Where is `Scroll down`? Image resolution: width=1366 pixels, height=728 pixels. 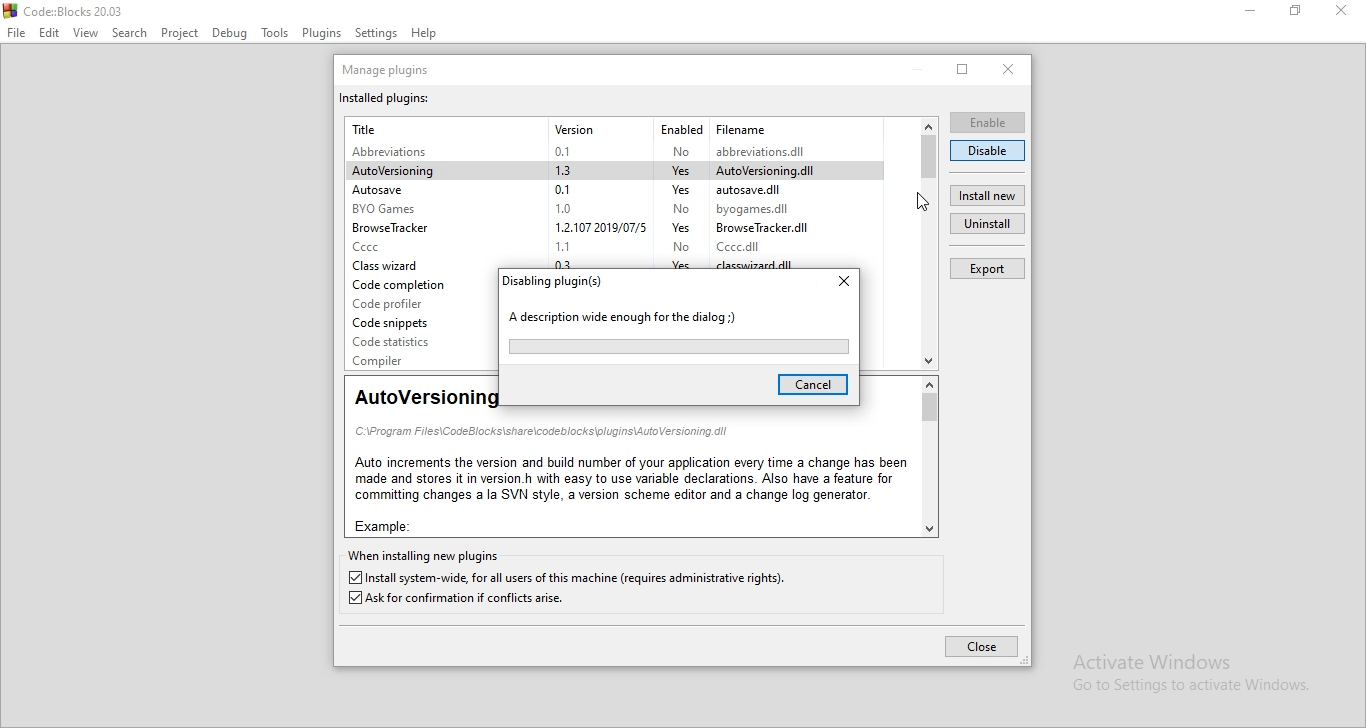
Scroll down is located at coordinates (930, 362).